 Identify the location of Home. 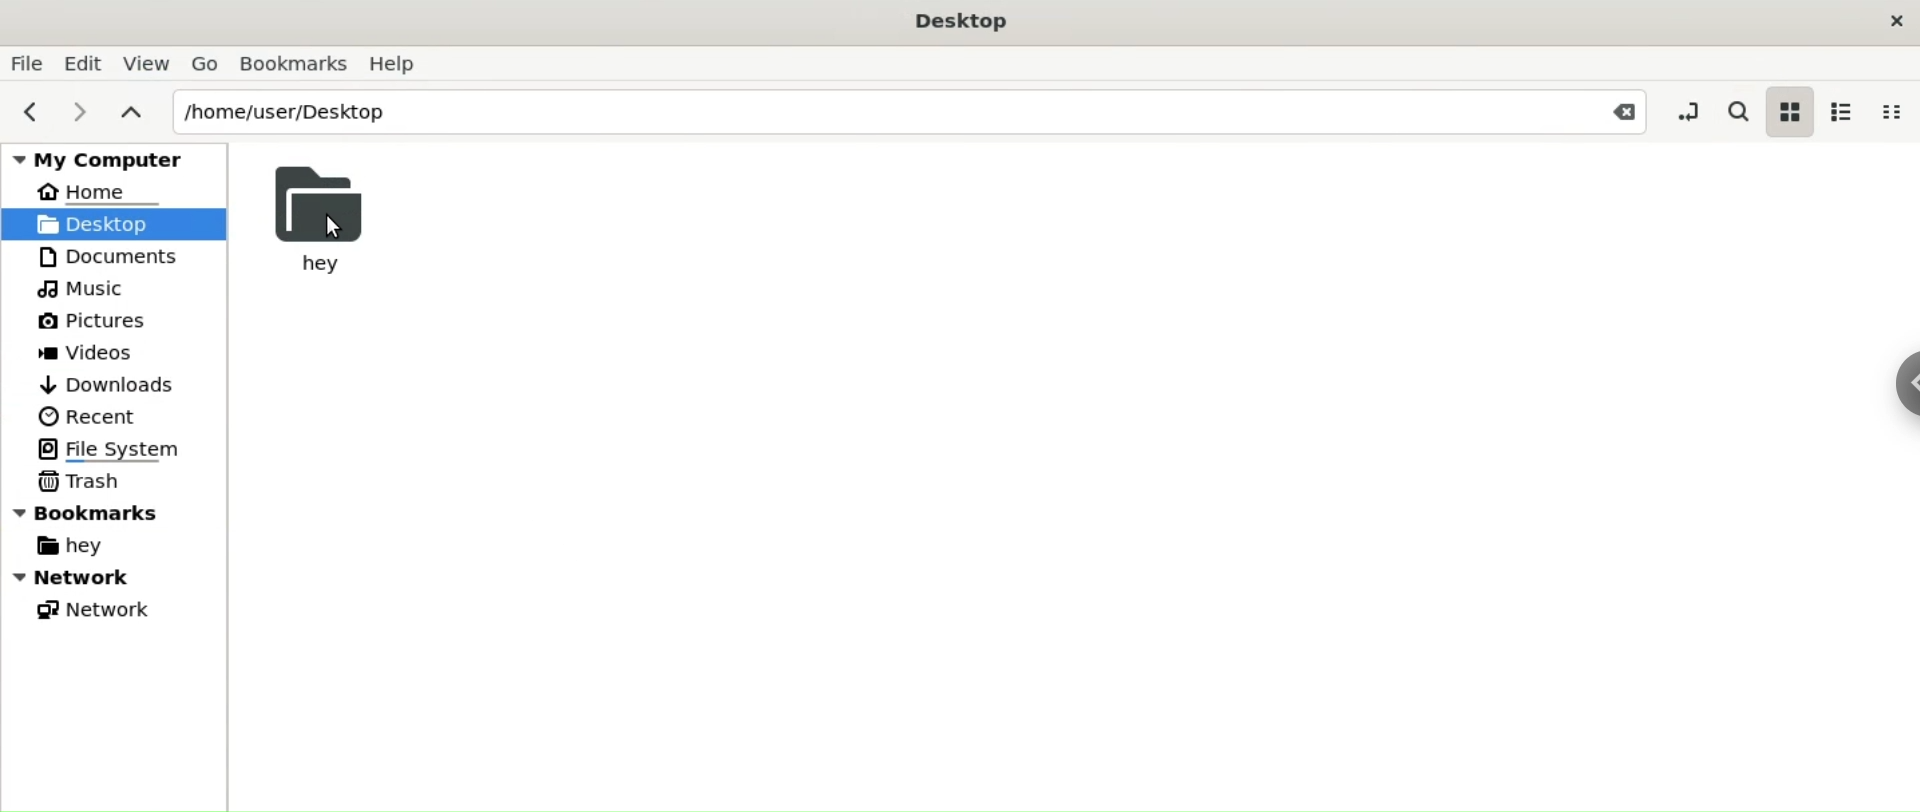
(98, 191).